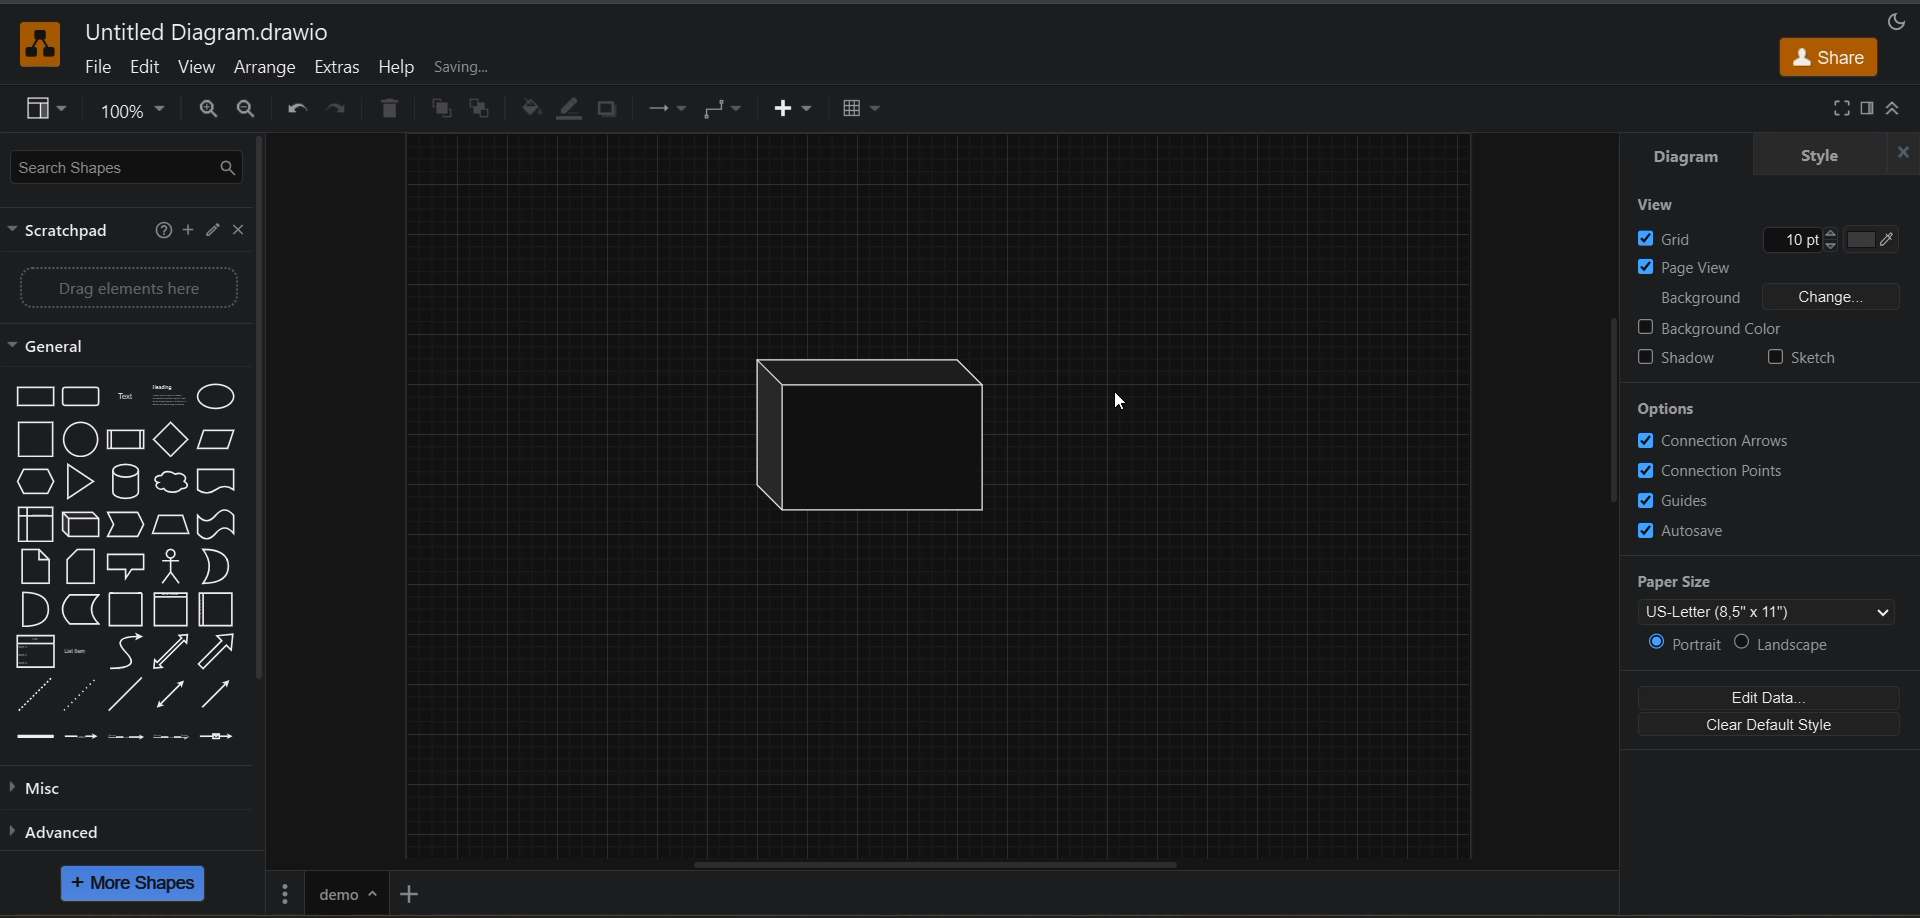  Describe the element at coordinates (286, 893) in the screenshot. I see `pages` at that location.